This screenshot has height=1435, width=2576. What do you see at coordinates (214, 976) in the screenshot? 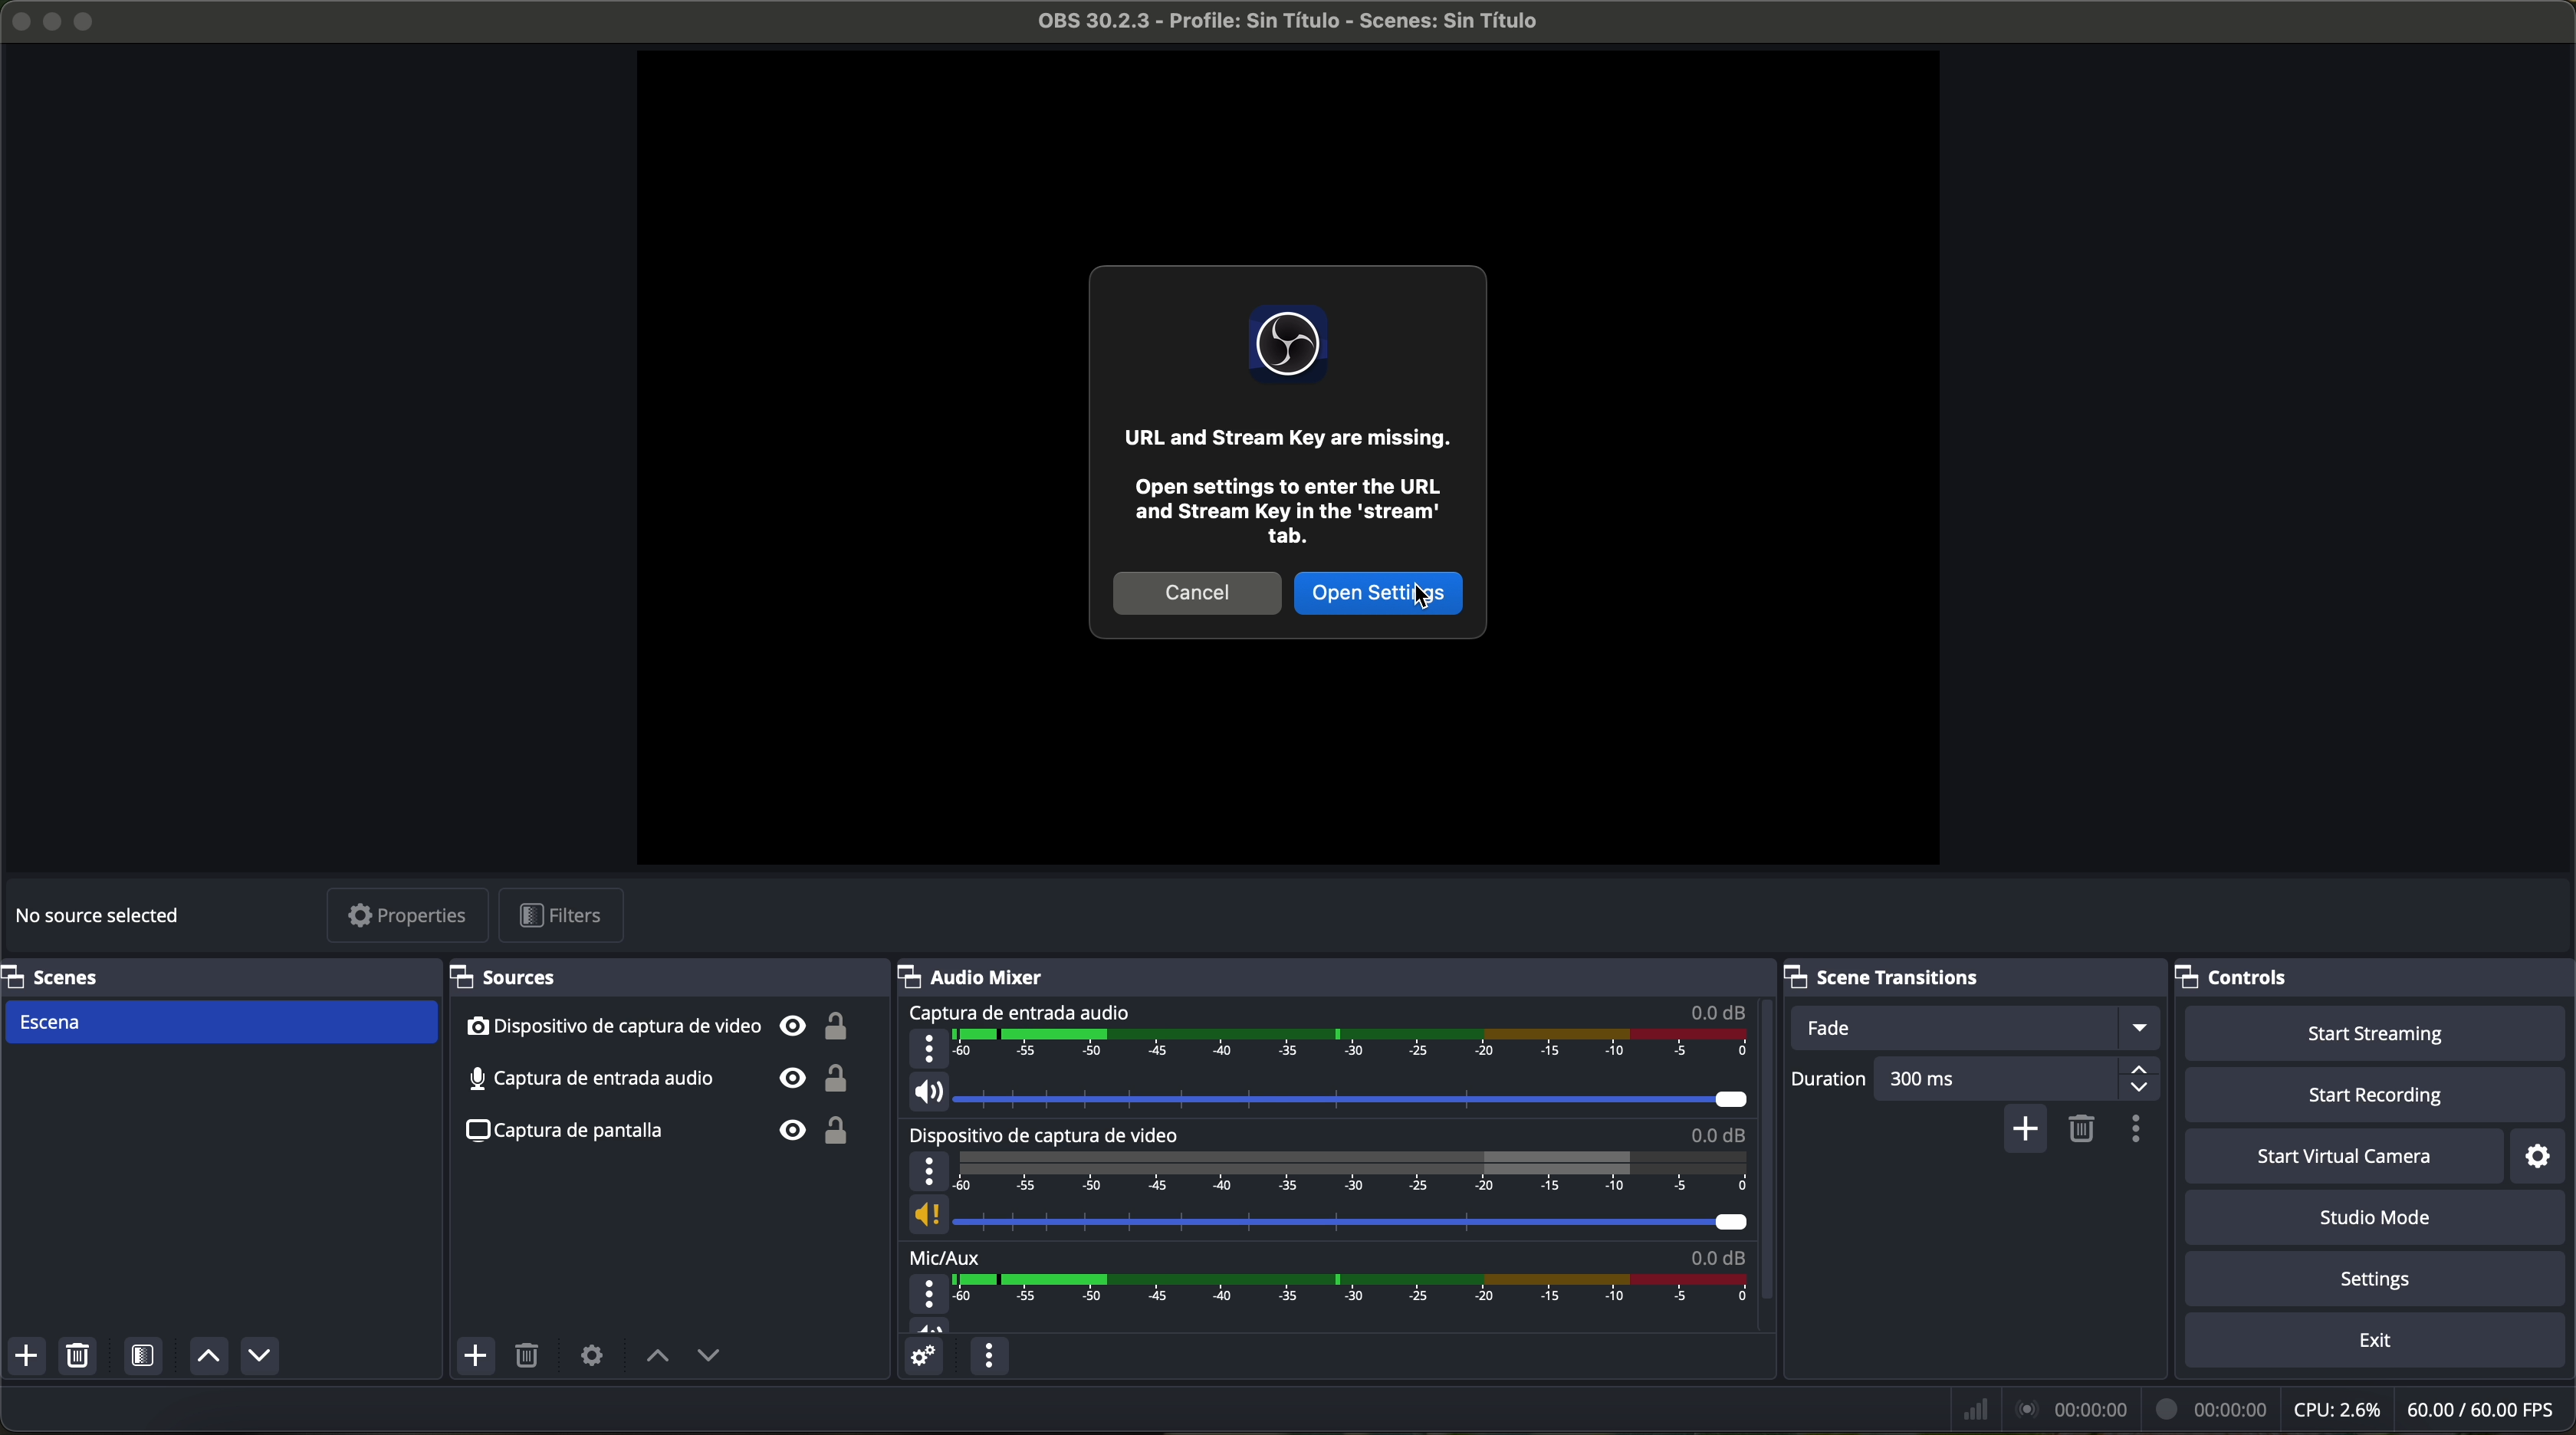
I see `scenes` at bounding box center [214, 976].